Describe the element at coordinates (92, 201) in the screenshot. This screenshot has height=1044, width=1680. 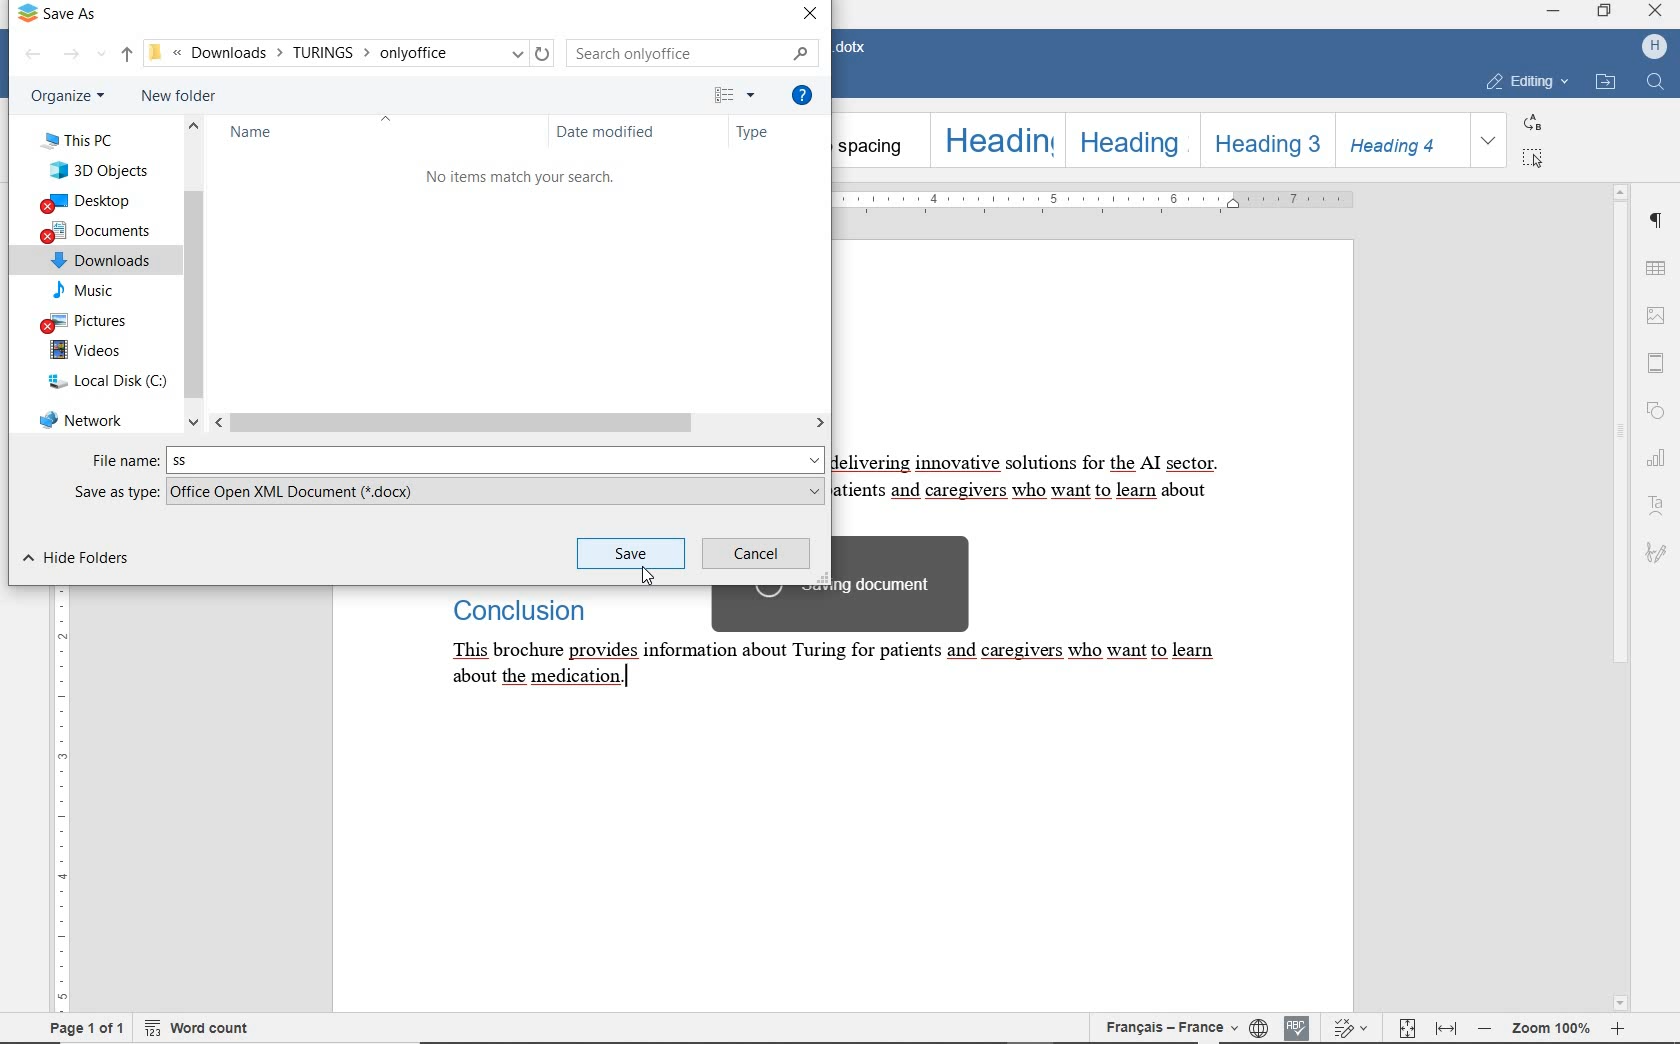
I see `DESKTOP` at that location.